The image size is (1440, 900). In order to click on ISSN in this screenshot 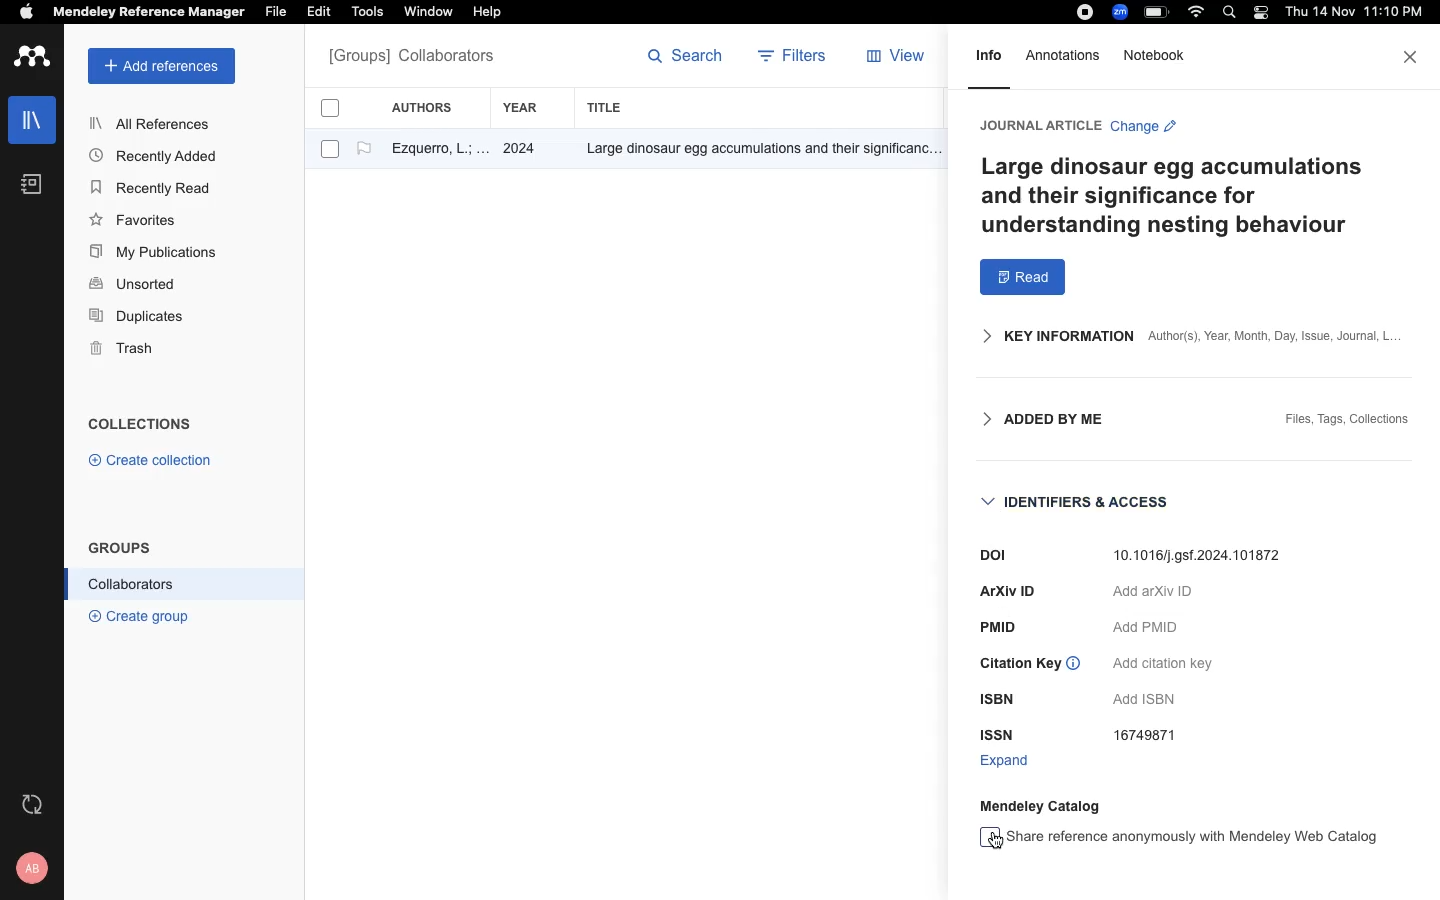, I will do `click(999, 734)`.